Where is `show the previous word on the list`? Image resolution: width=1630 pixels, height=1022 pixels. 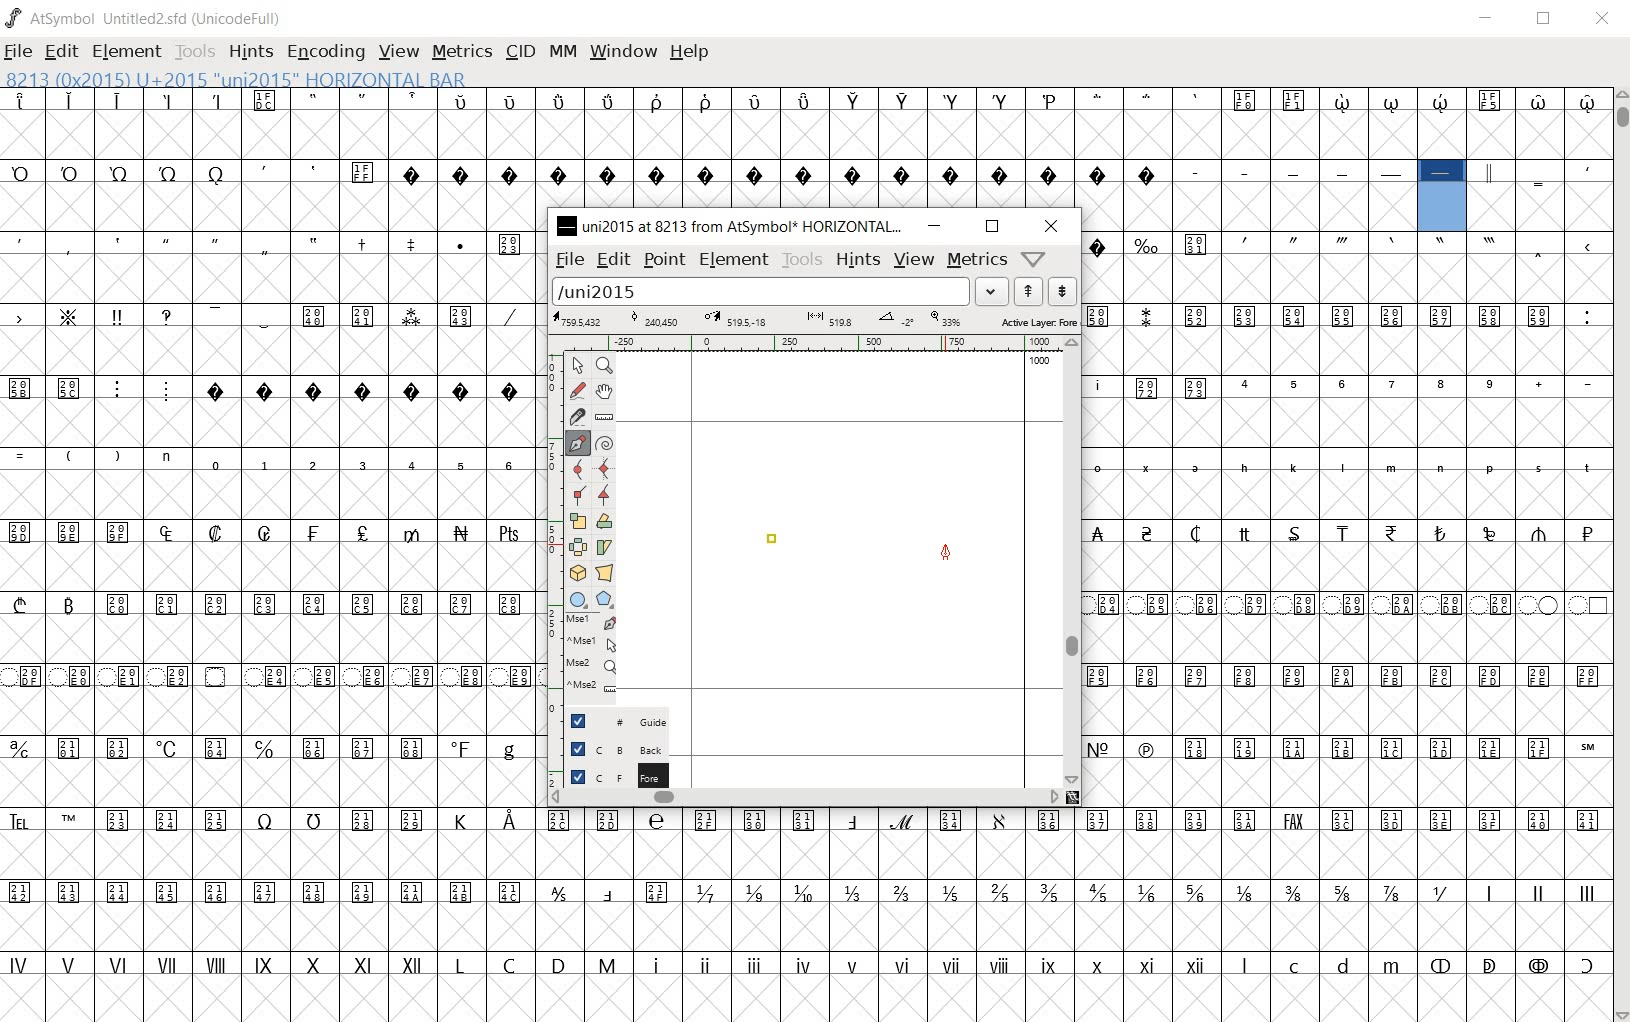 show the previous word on the list is located at coordinates (1062, 291).